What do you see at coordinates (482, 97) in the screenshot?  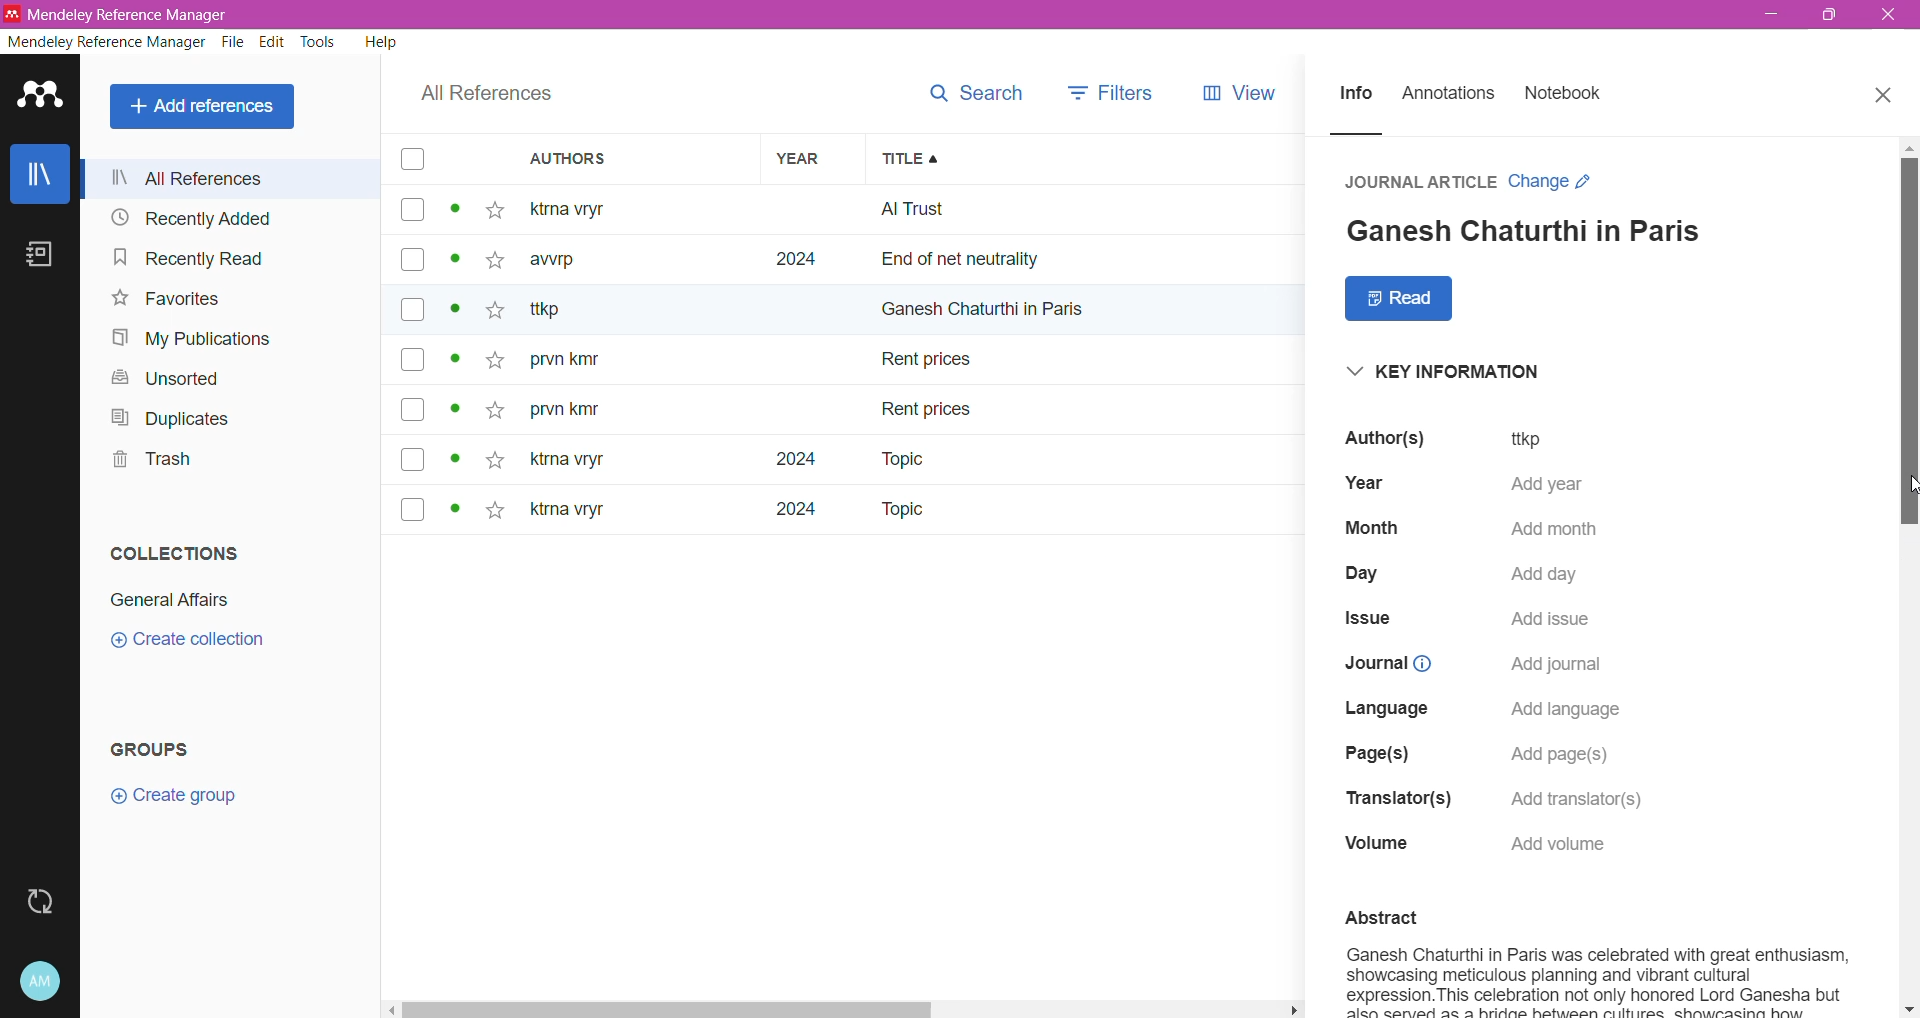 I see `All References` at bounding box center [482, 97].